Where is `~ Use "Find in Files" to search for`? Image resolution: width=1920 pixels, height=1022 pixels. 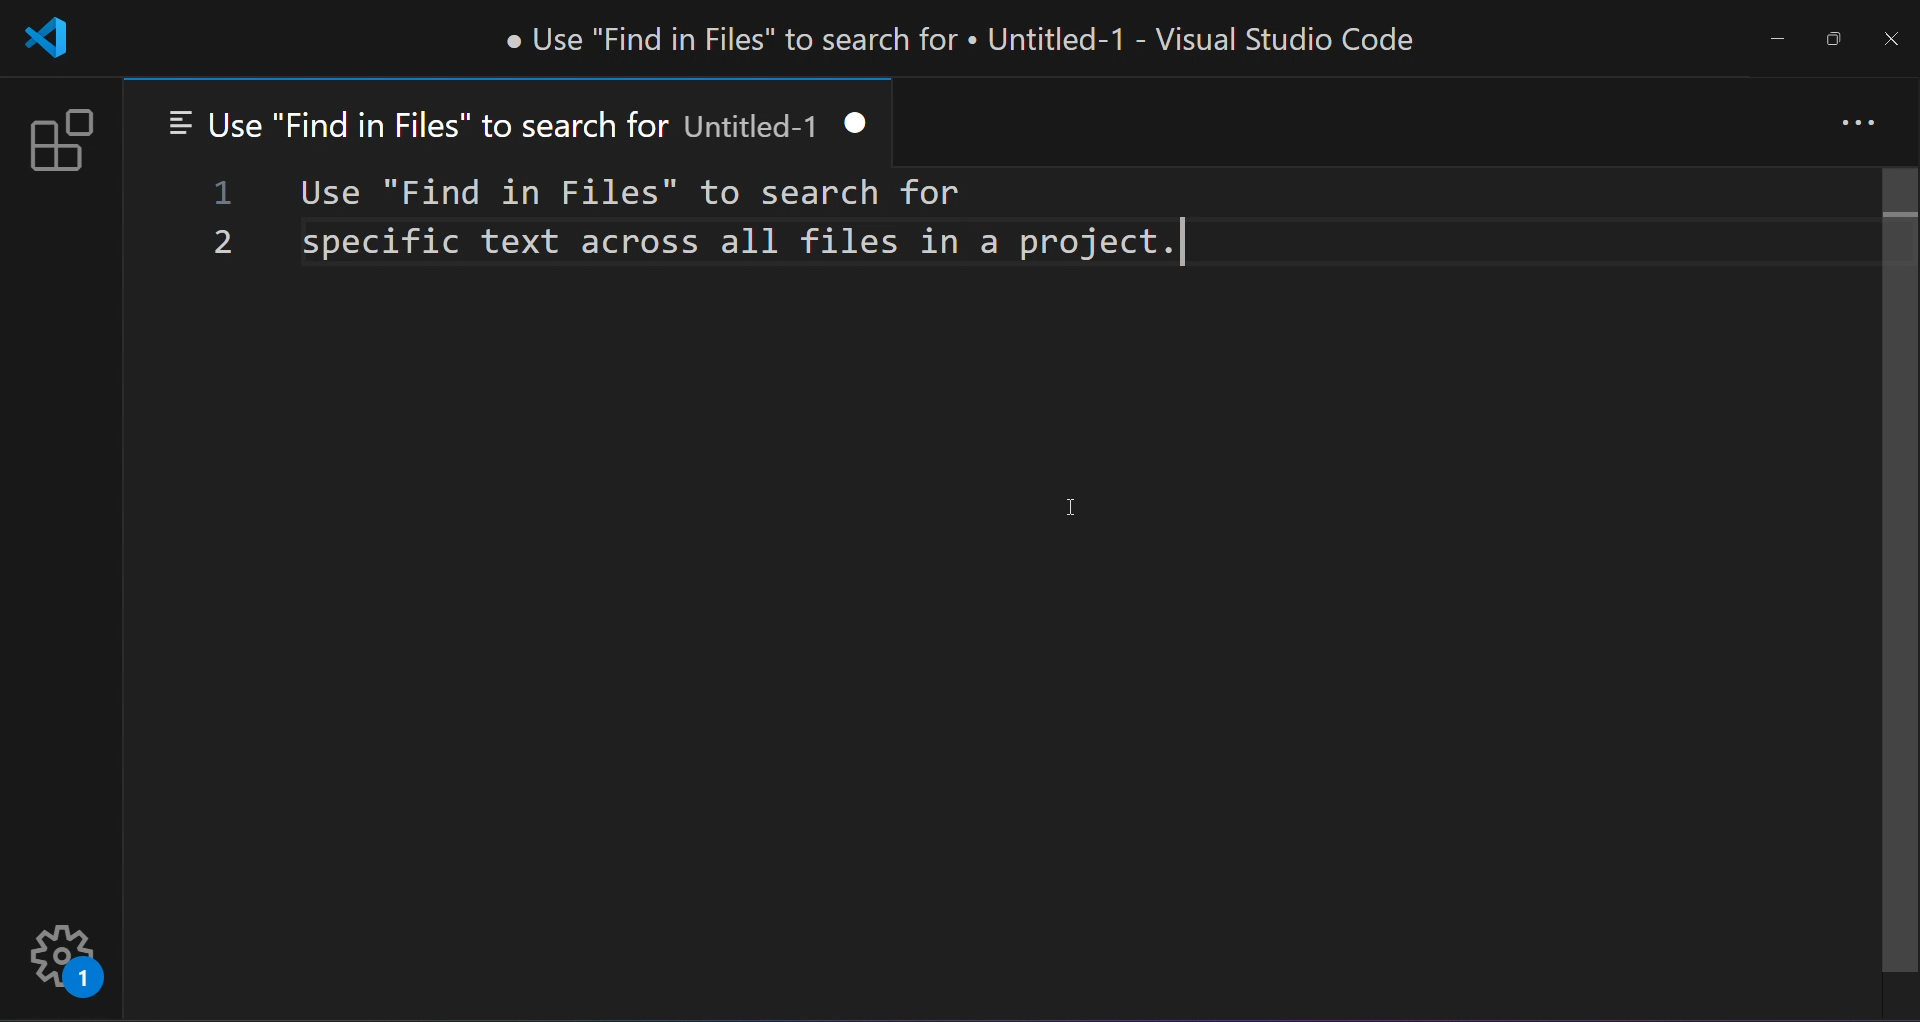 ~ Use "Find in Files" to search for is located at coordinates (414, 123).